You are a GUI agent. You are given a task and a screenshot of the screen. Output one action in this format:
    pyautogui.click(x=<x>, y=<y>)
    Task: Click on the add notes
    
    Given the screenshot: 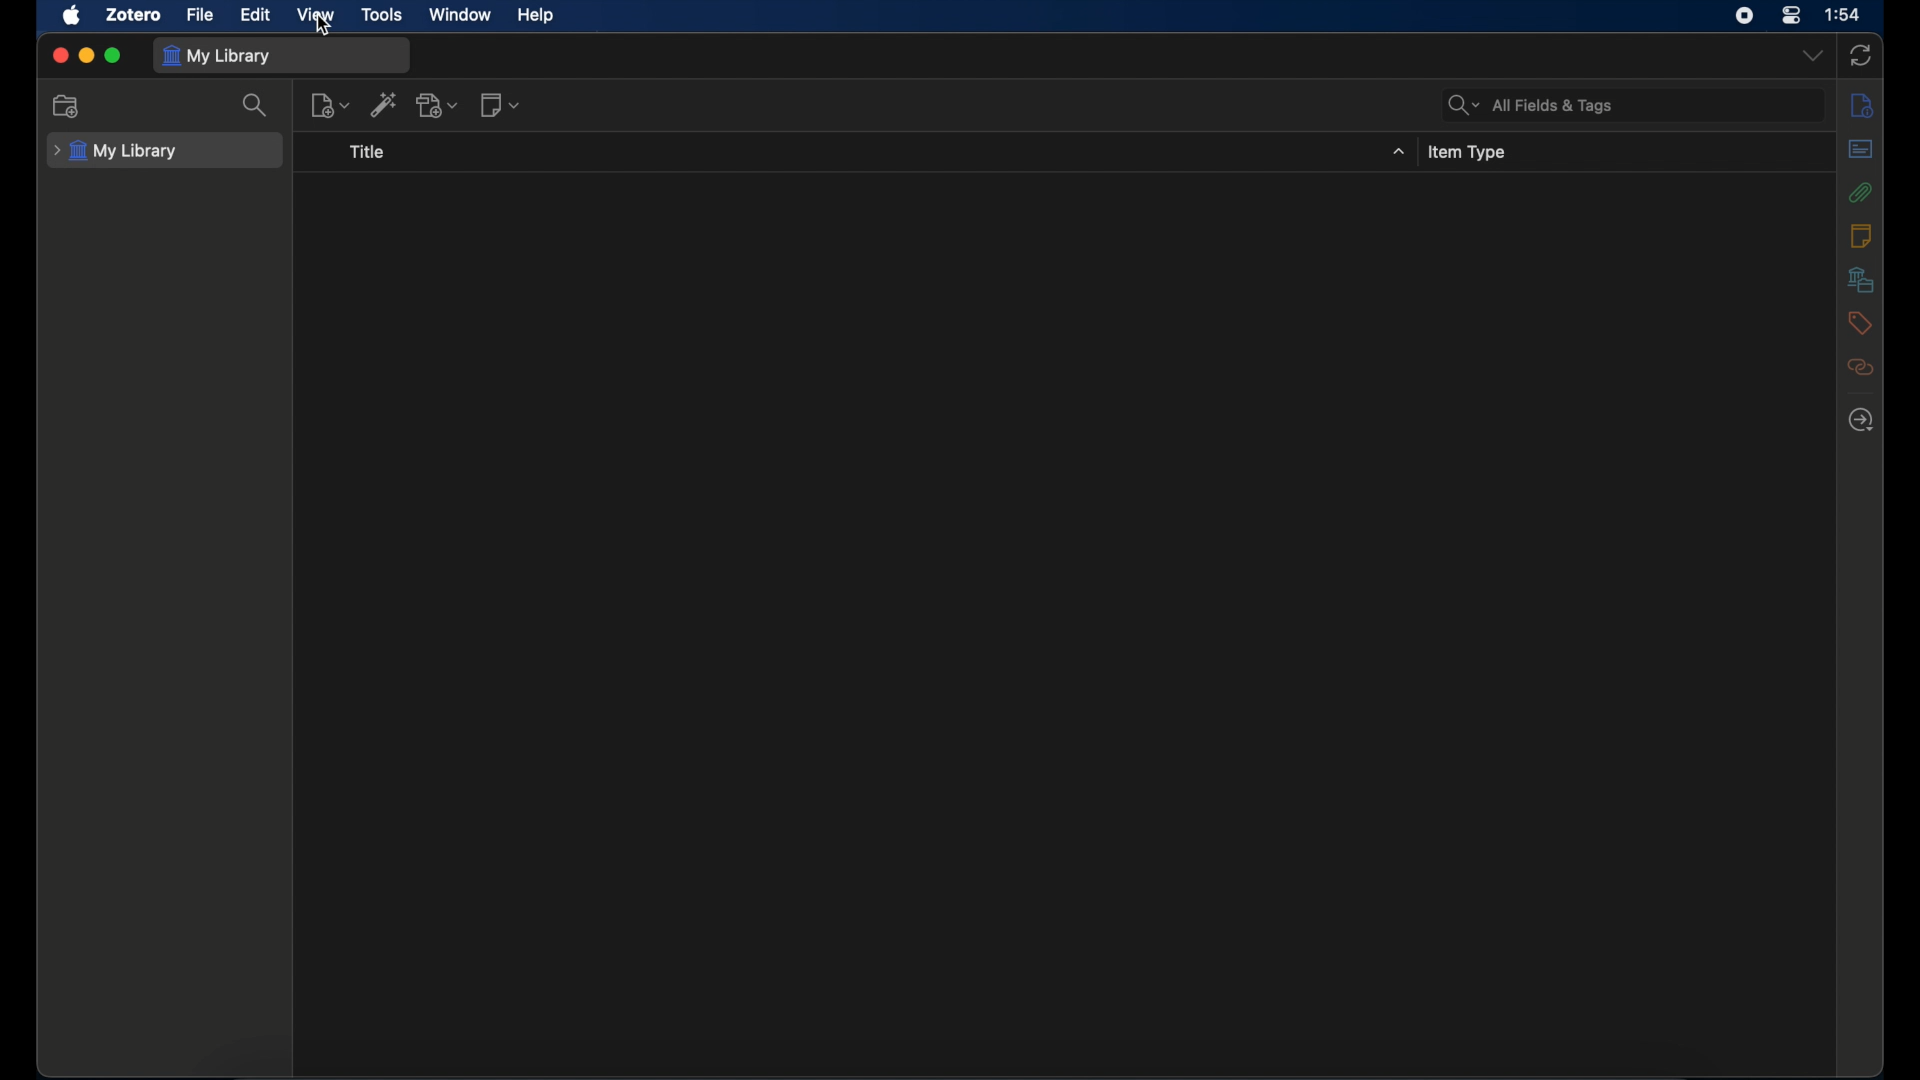 What is the action you would take?
    pyautogui.click(x=500, y=107)
    